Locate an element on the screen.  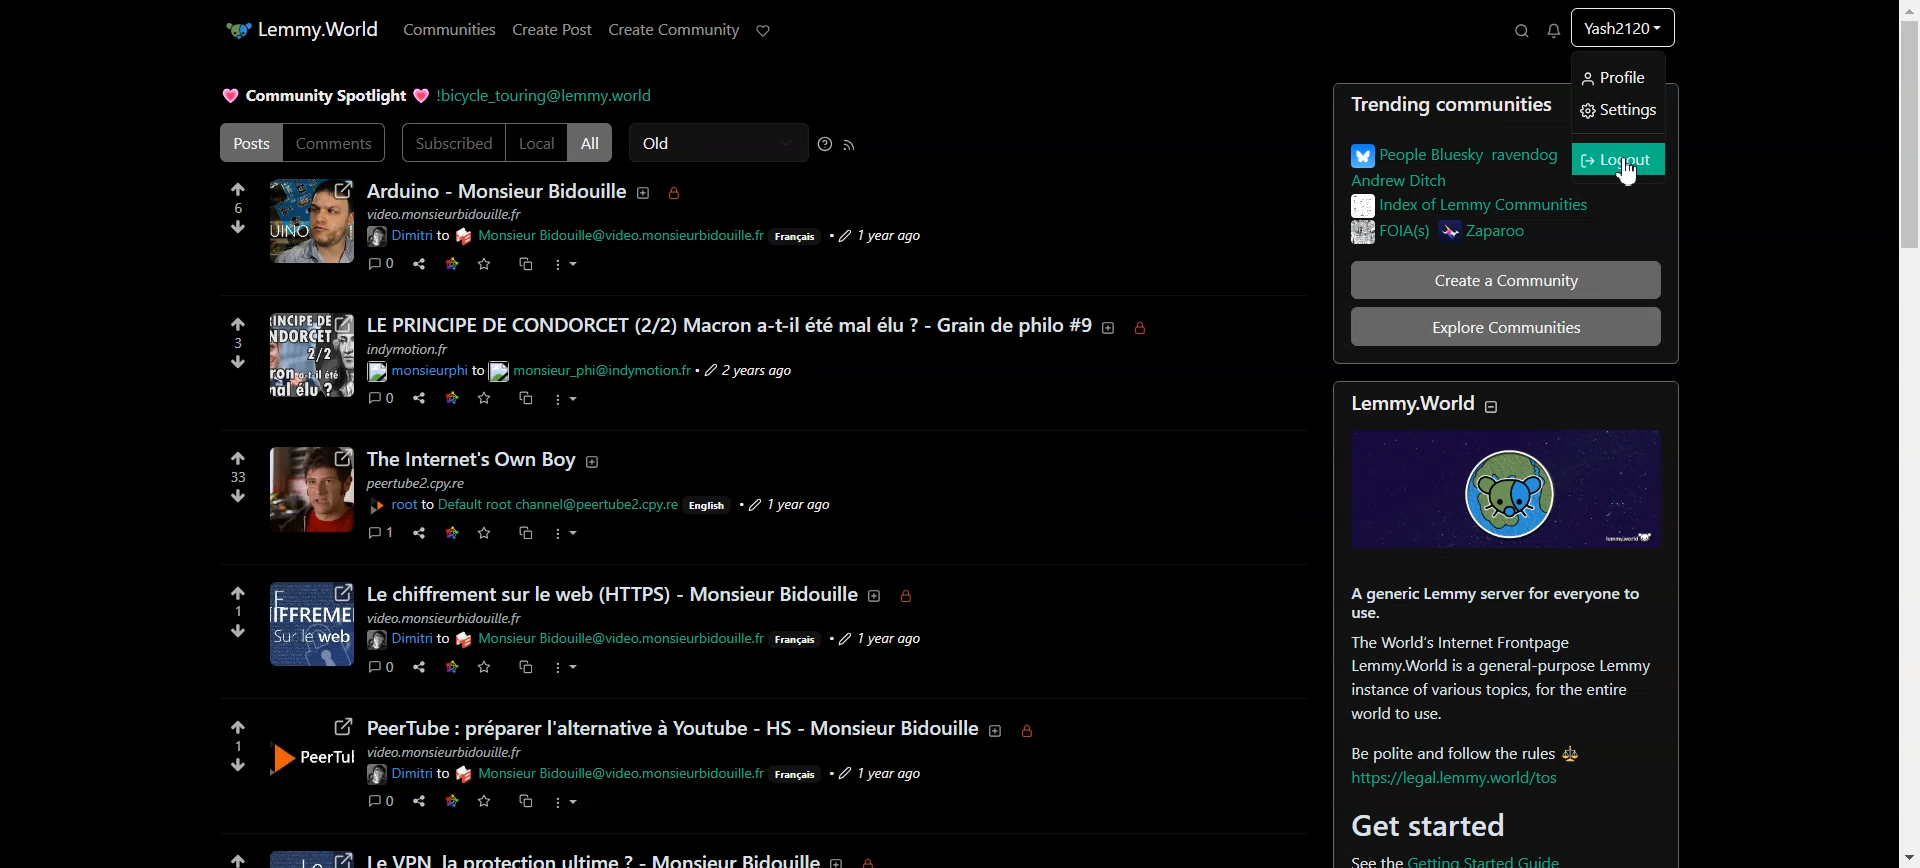
copy is located at coordinates (526, 671).